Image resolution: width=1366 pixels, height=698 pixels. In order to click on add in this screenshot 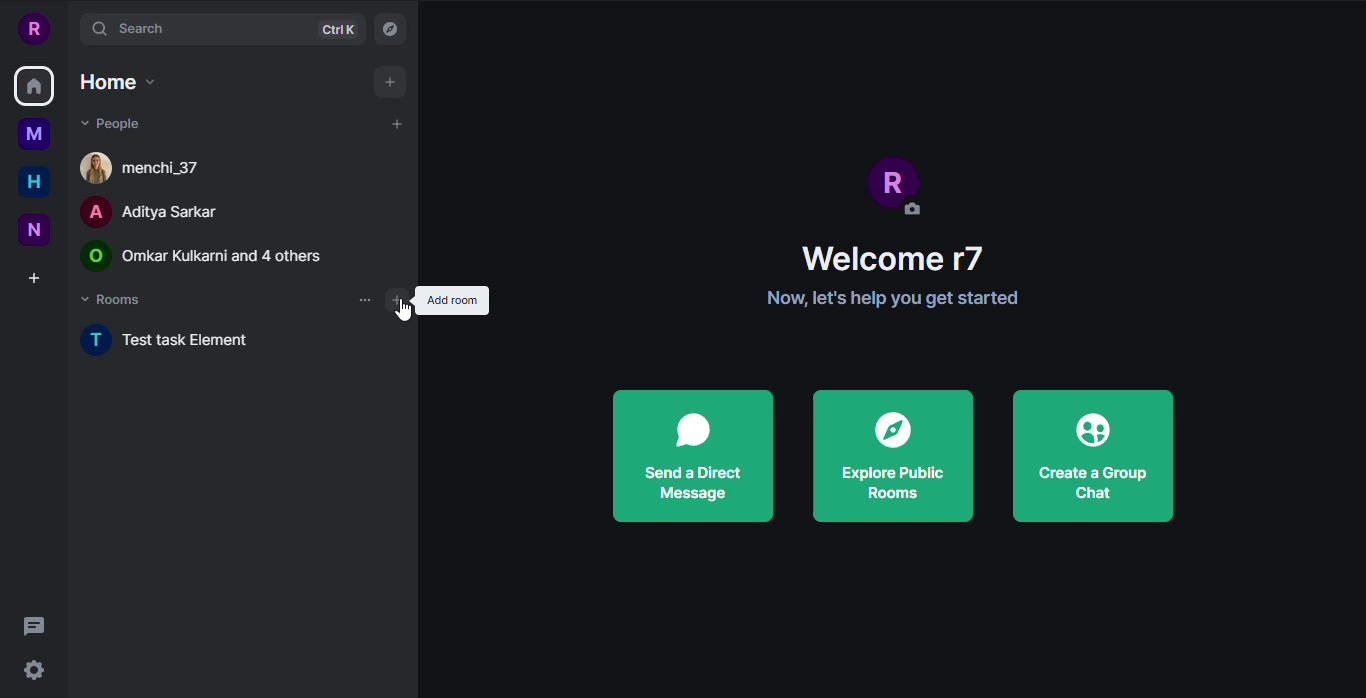, I will do `click(386, 82)`.